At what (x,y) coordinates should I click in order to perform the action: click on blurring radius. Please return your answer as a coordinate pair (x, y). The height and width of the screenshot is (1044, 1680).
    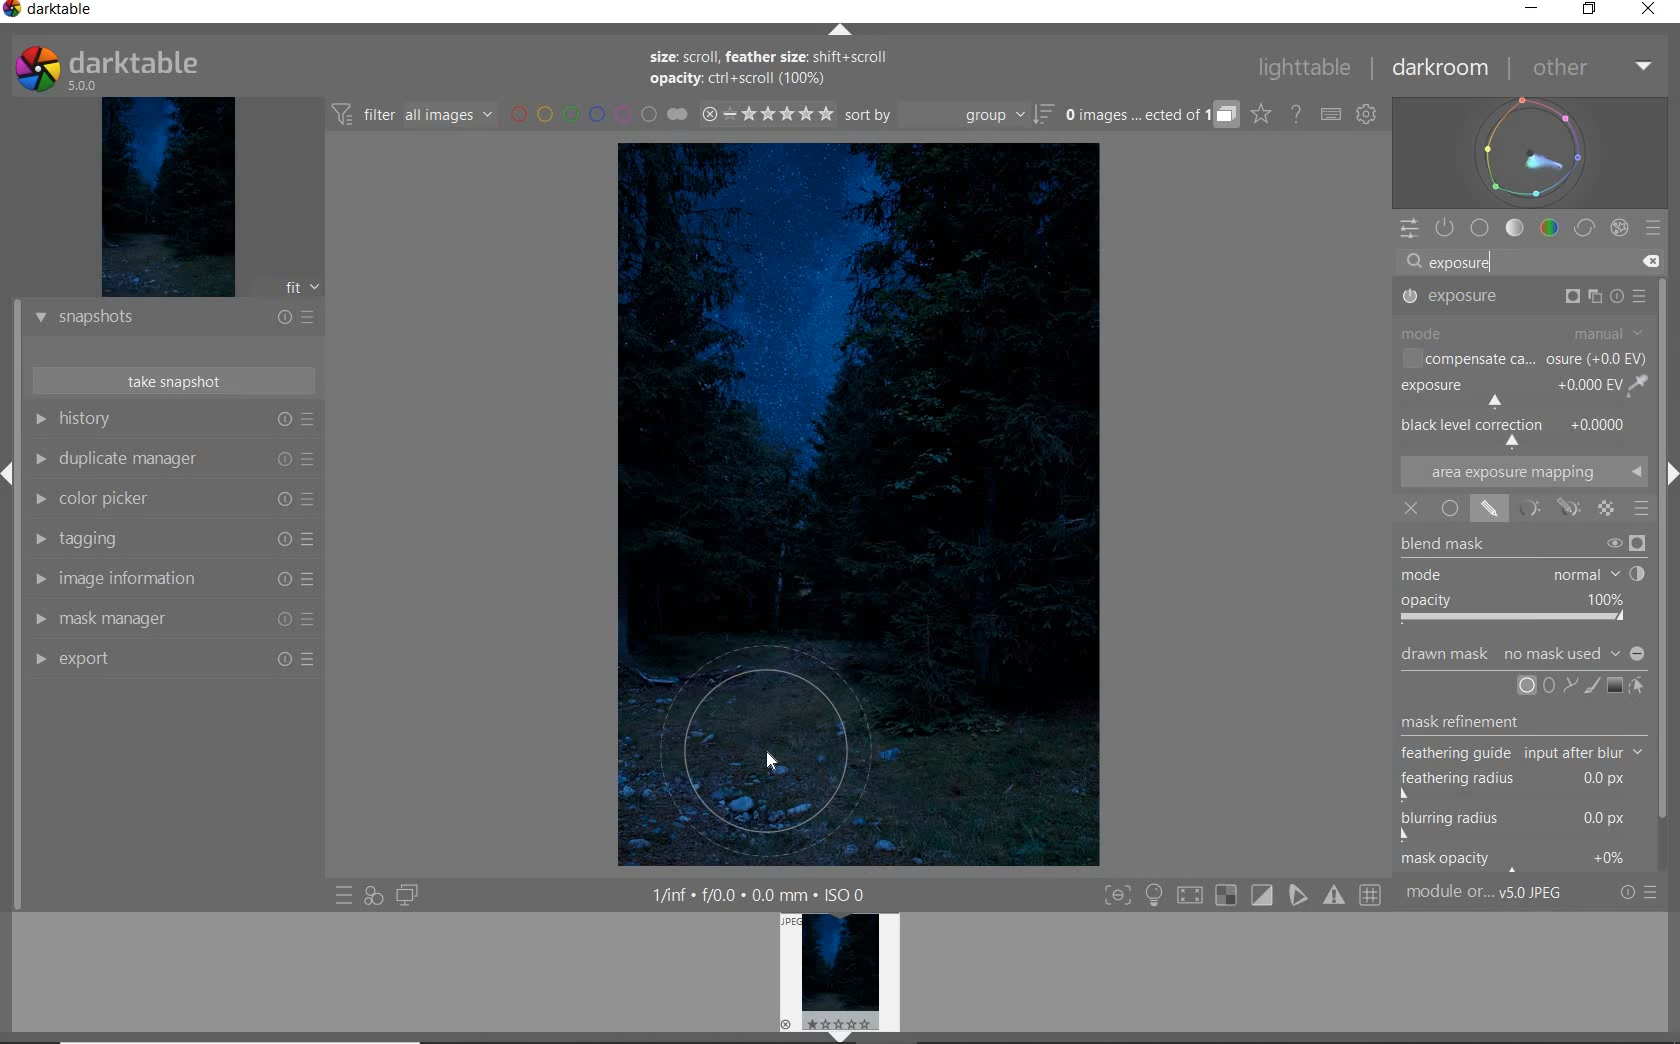
    Looking at the image, I should click on (1515, 827).